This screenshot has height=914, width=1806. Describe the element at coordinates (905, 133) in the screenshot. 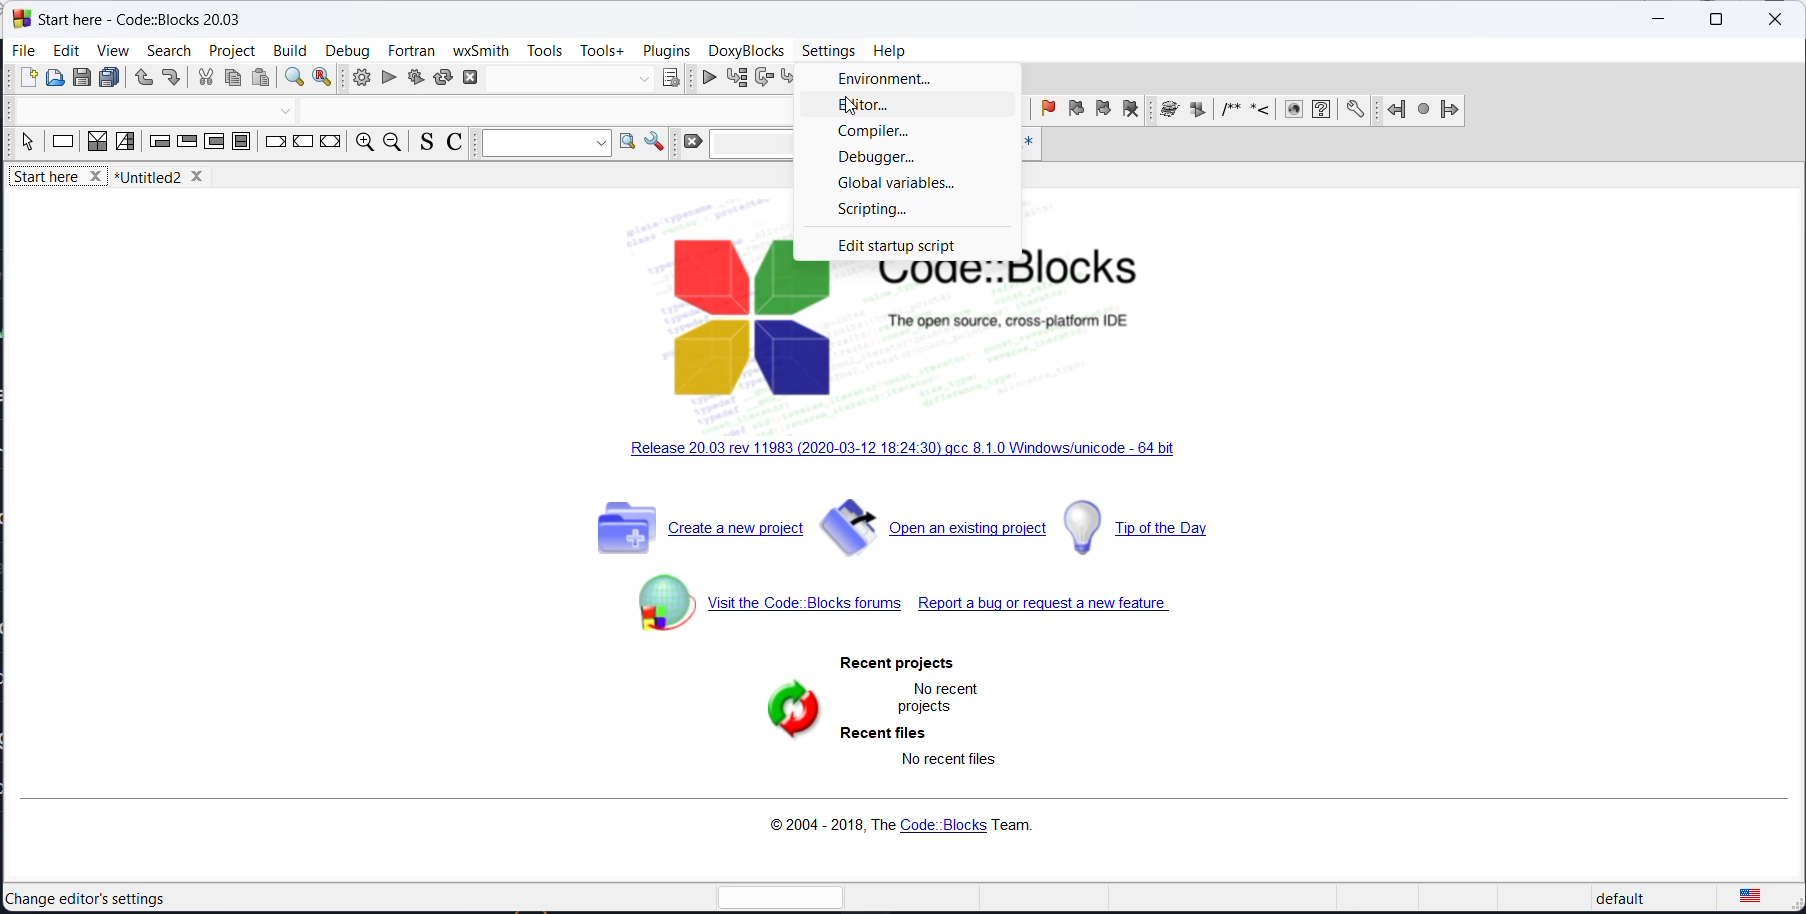

I see `compiler` at that location.